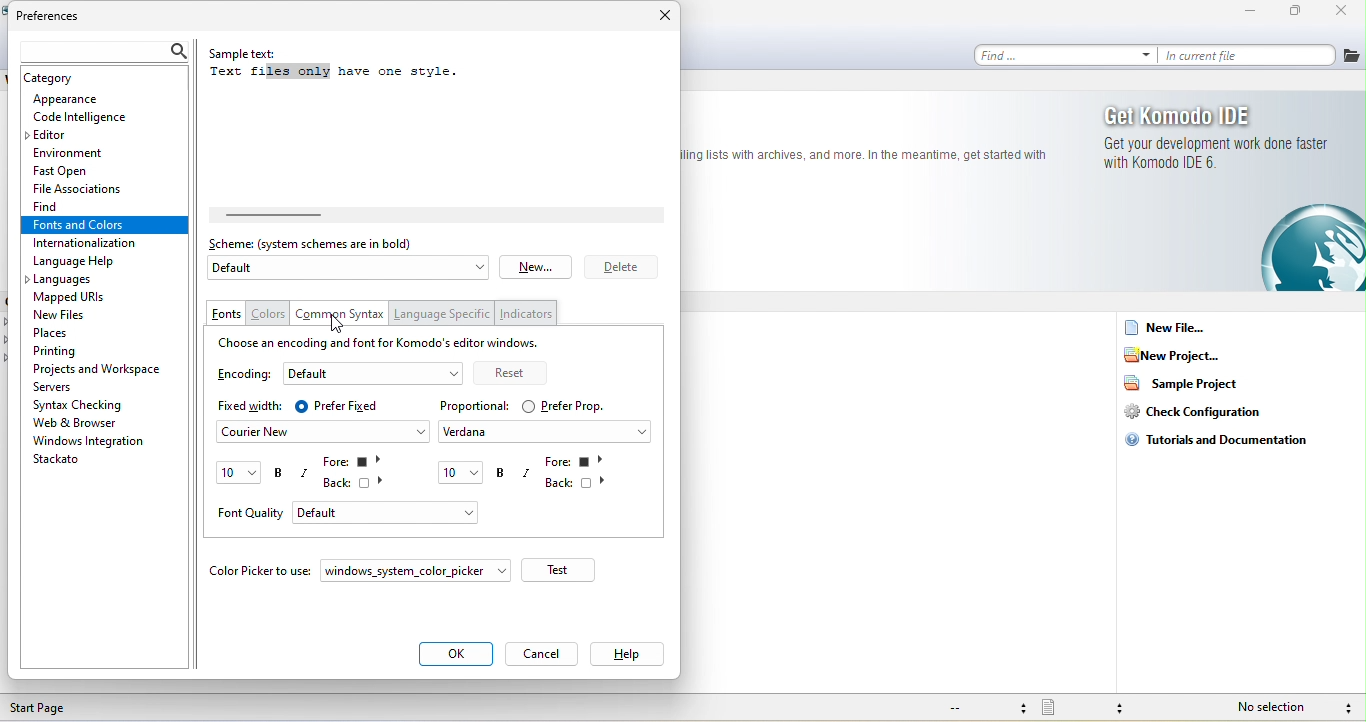 The height and width of the screenshot is (722, 1366). Describe the element at coordinates (462, 474) in the screenshot. I see `10` at that location.